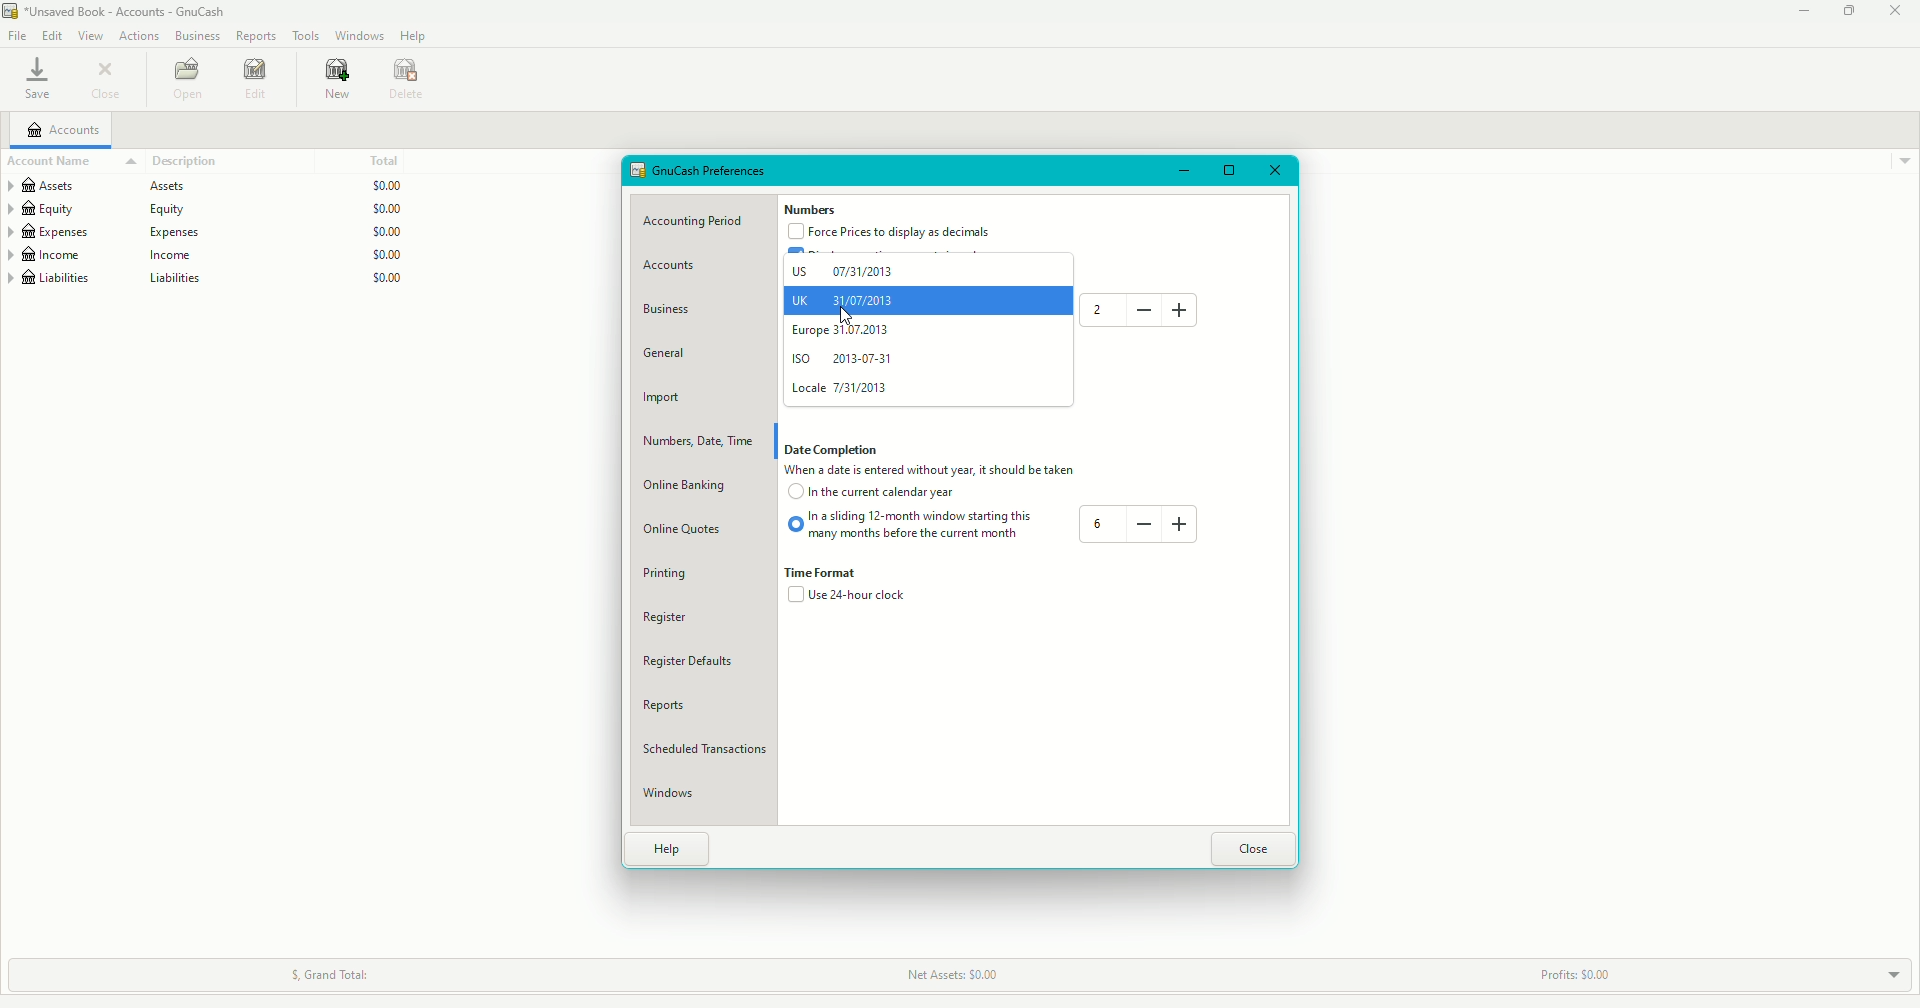 The width and height of the screenshot is (1920, 1008). What do you see at coordinates (1255, 845) in the screenshot?
I see `Close` at bounding box center [1255, 845].